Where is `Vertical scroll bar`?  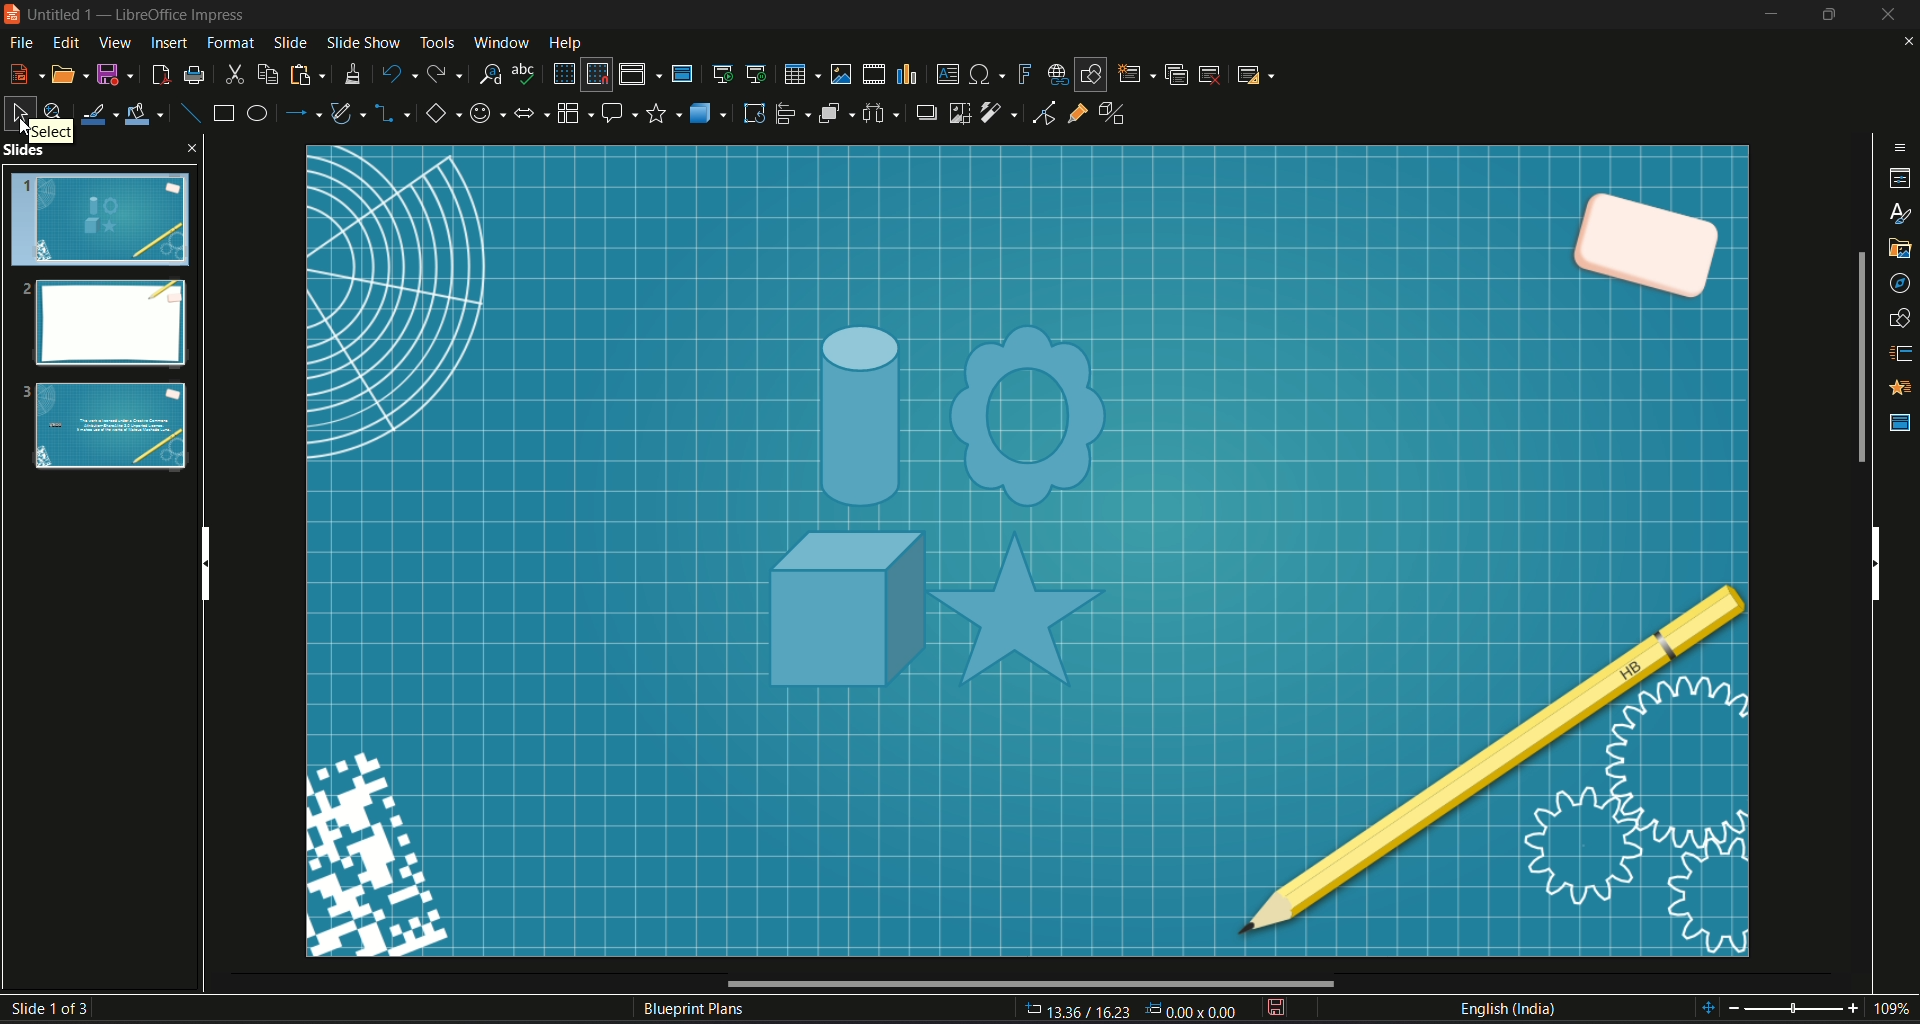 Vertical scroll bar is located at coordinates (1875, 560).